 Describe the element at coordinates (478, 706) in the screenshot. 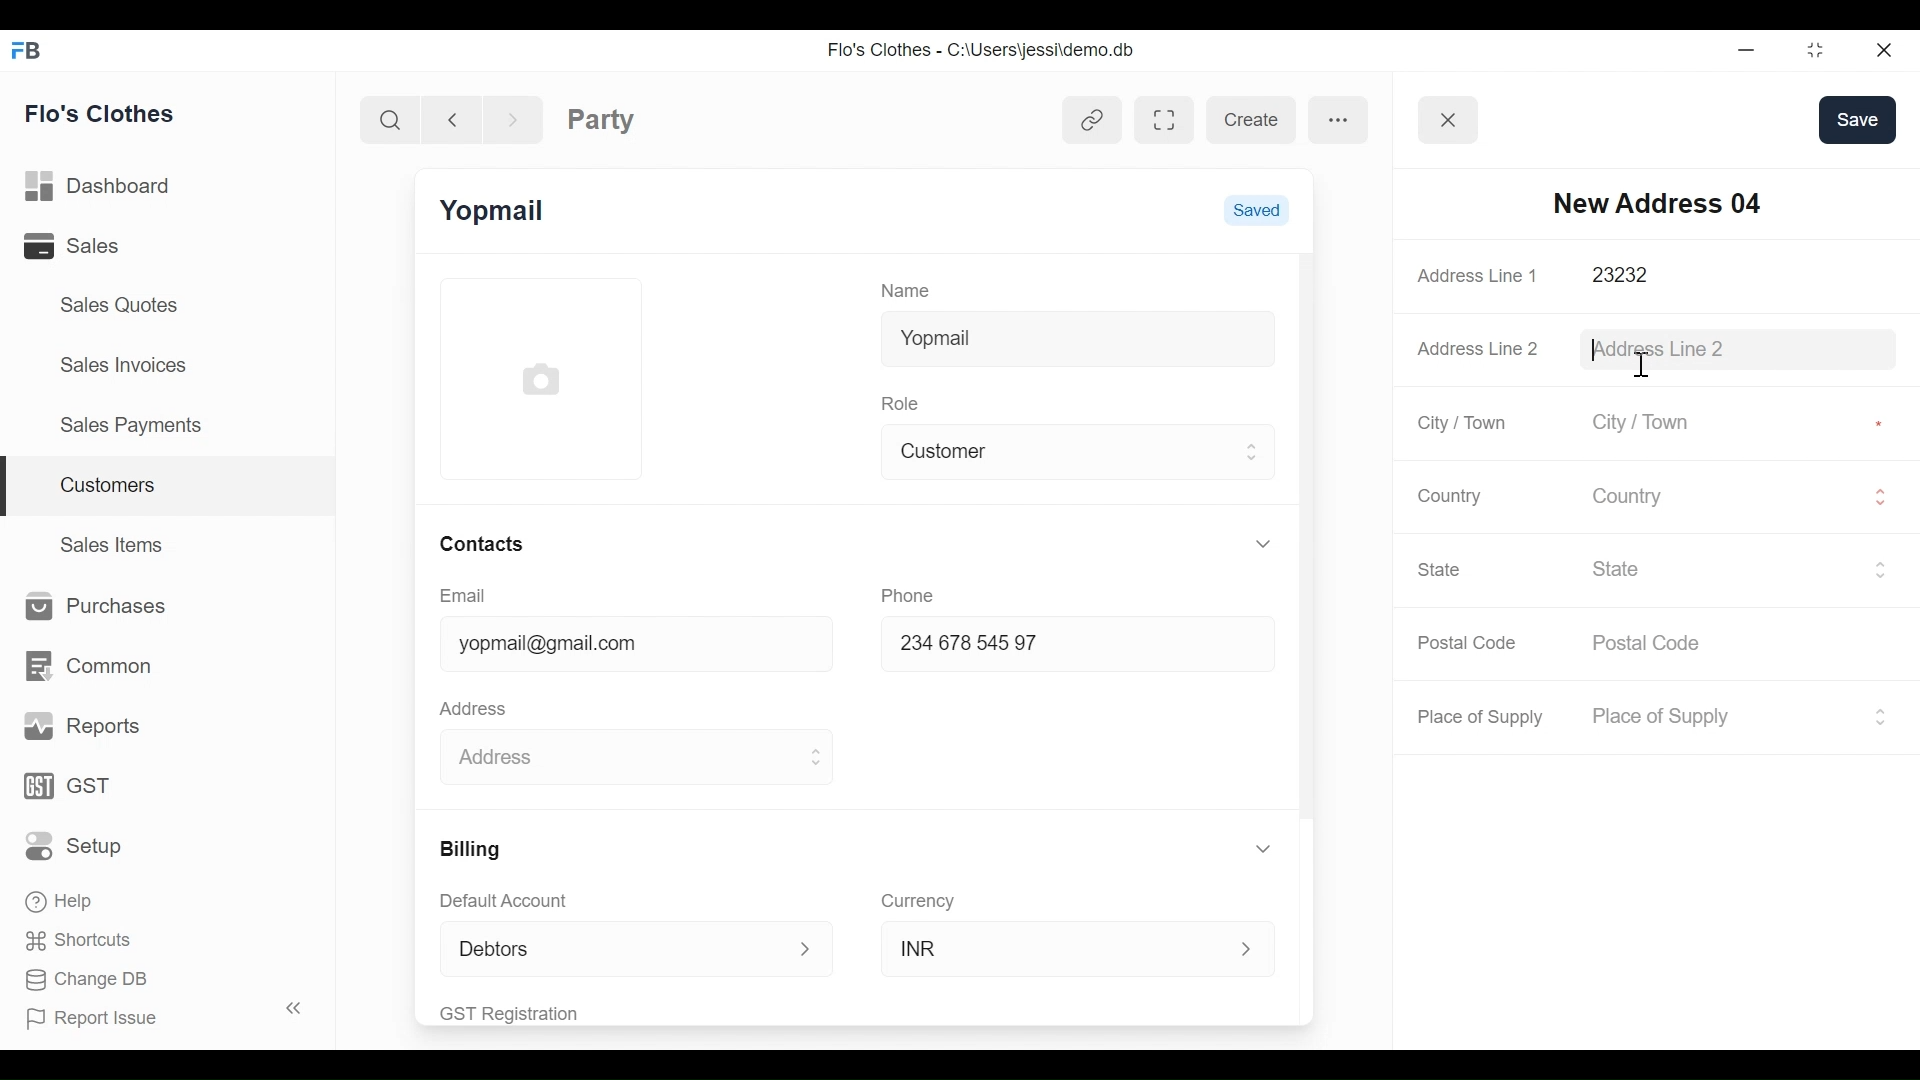

I see `Address` at that location.